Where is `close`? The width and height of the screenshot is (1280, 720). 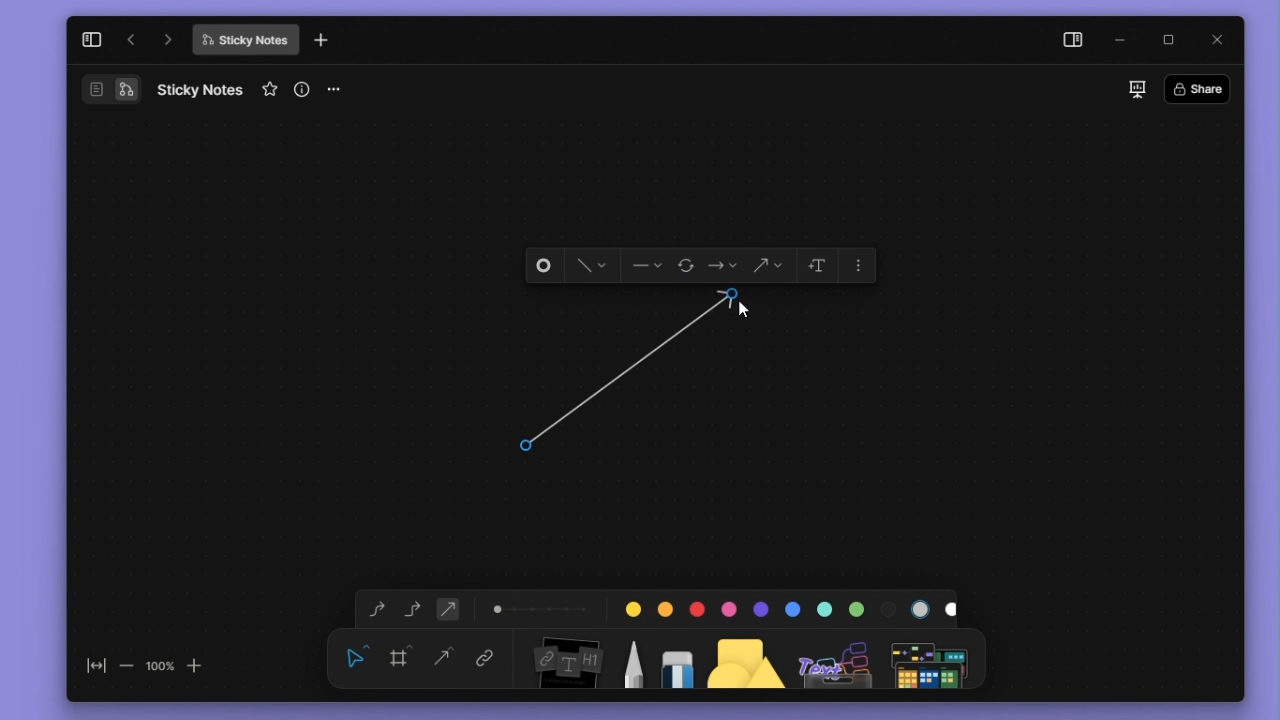 close is located at coordinates (1219, 38).